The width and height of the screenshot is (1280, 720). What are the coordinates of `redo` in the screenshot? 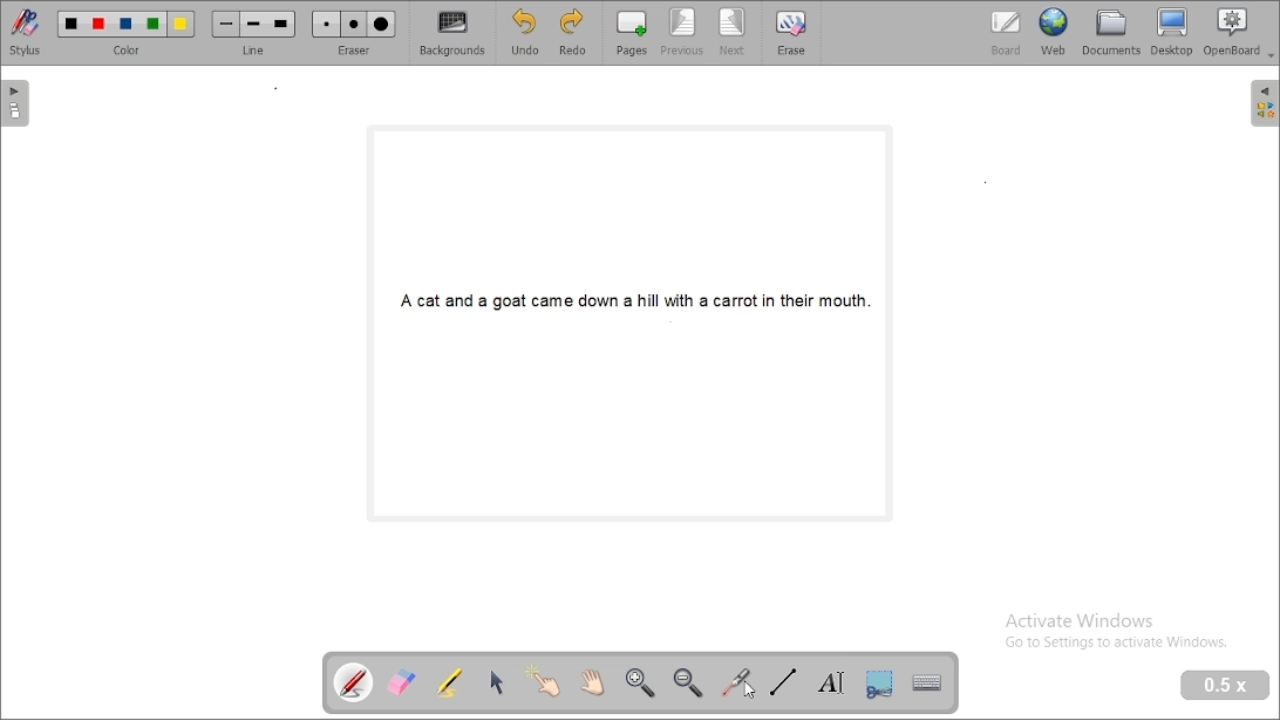 It's located at (573, 34).